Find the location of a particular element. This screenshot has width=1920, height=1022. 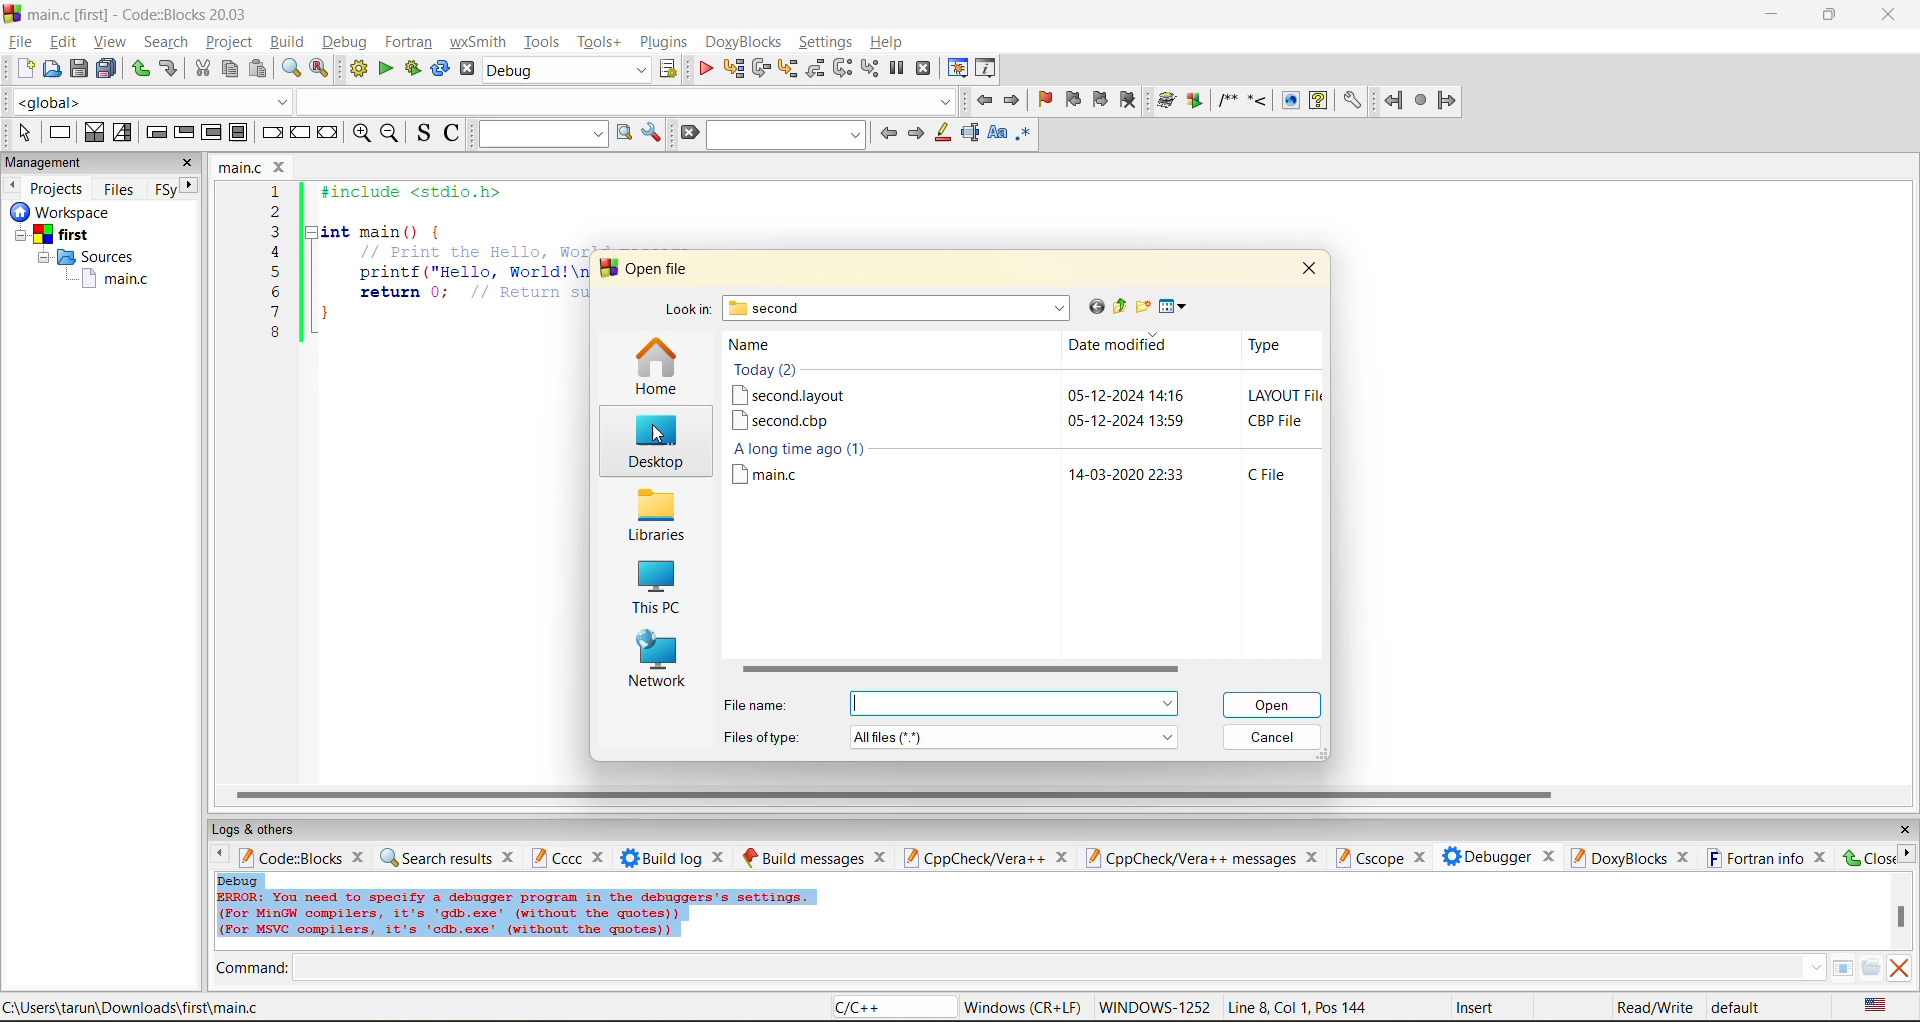

close is located at coordinates (1061, 858).